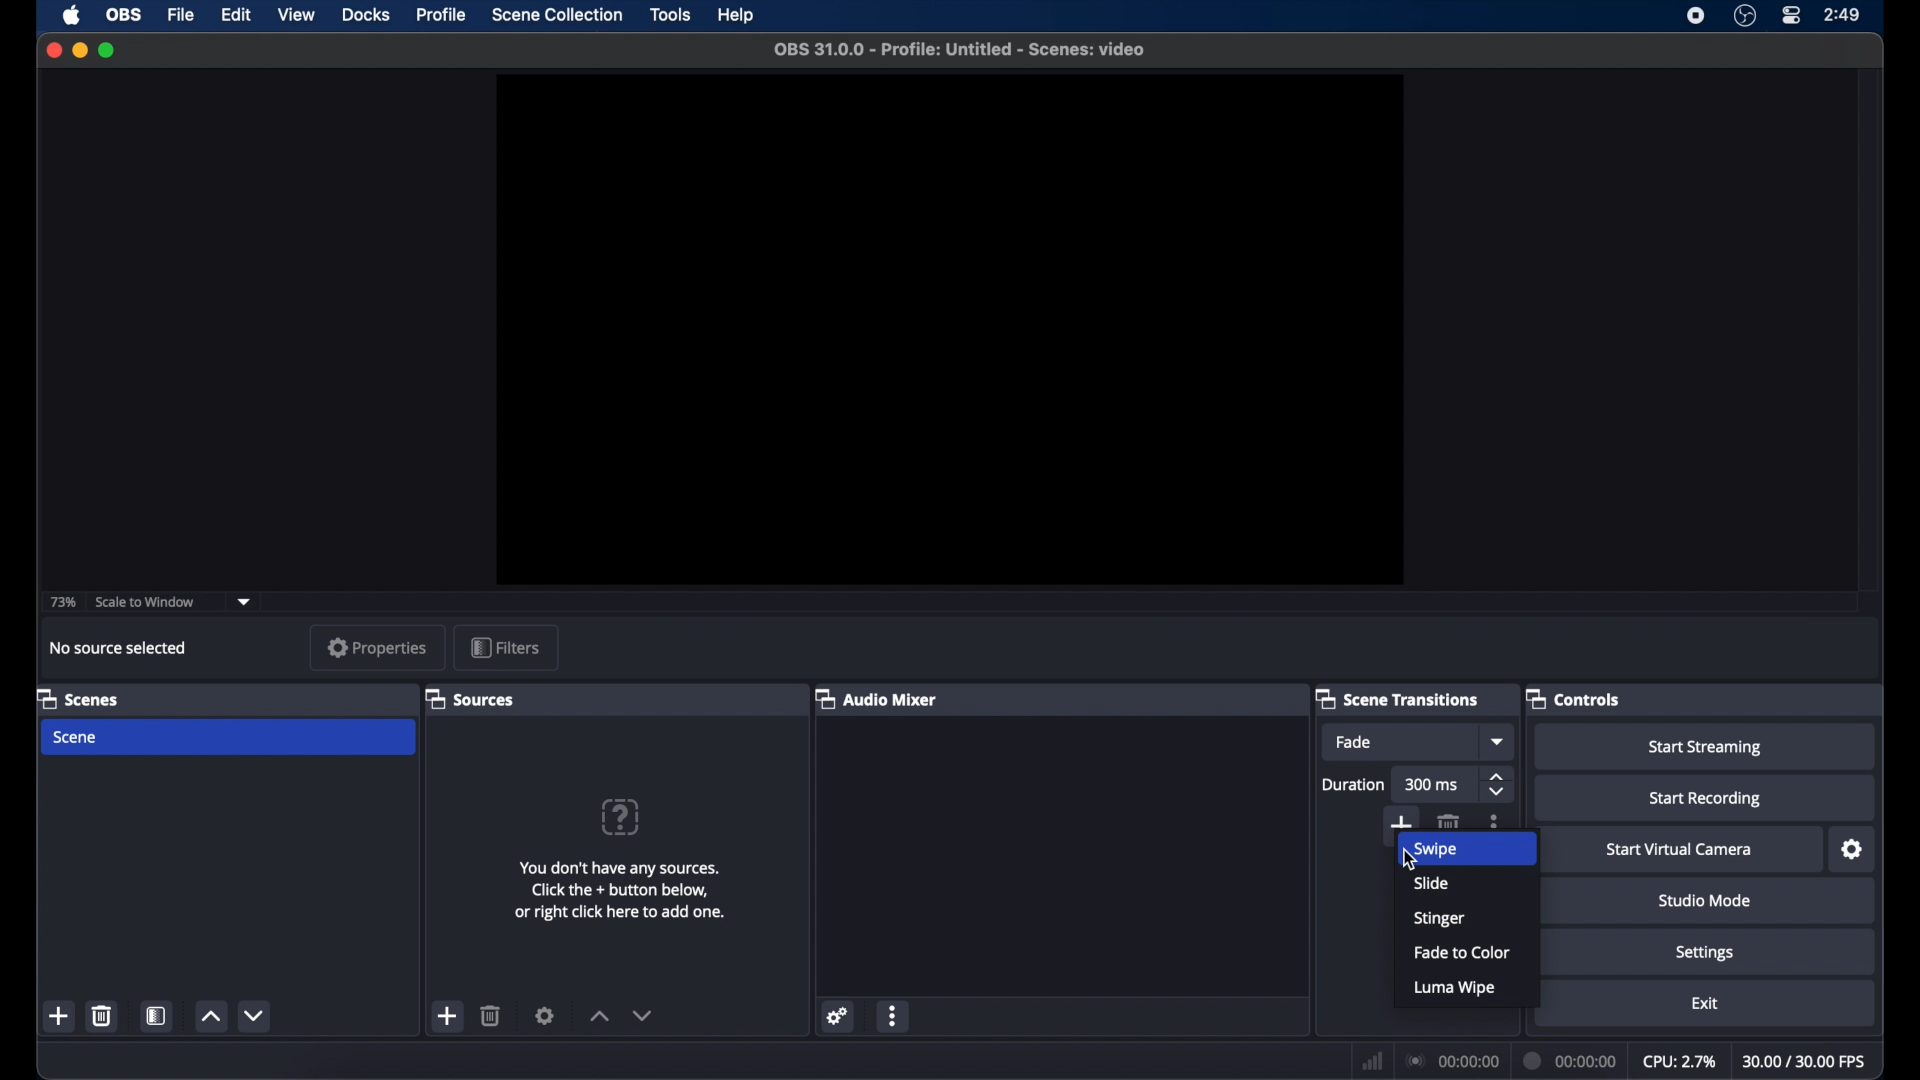 Image resolution: width=1920 pixels, height=1080 pixels. I want to click on question mark icon, so click(622, 817).